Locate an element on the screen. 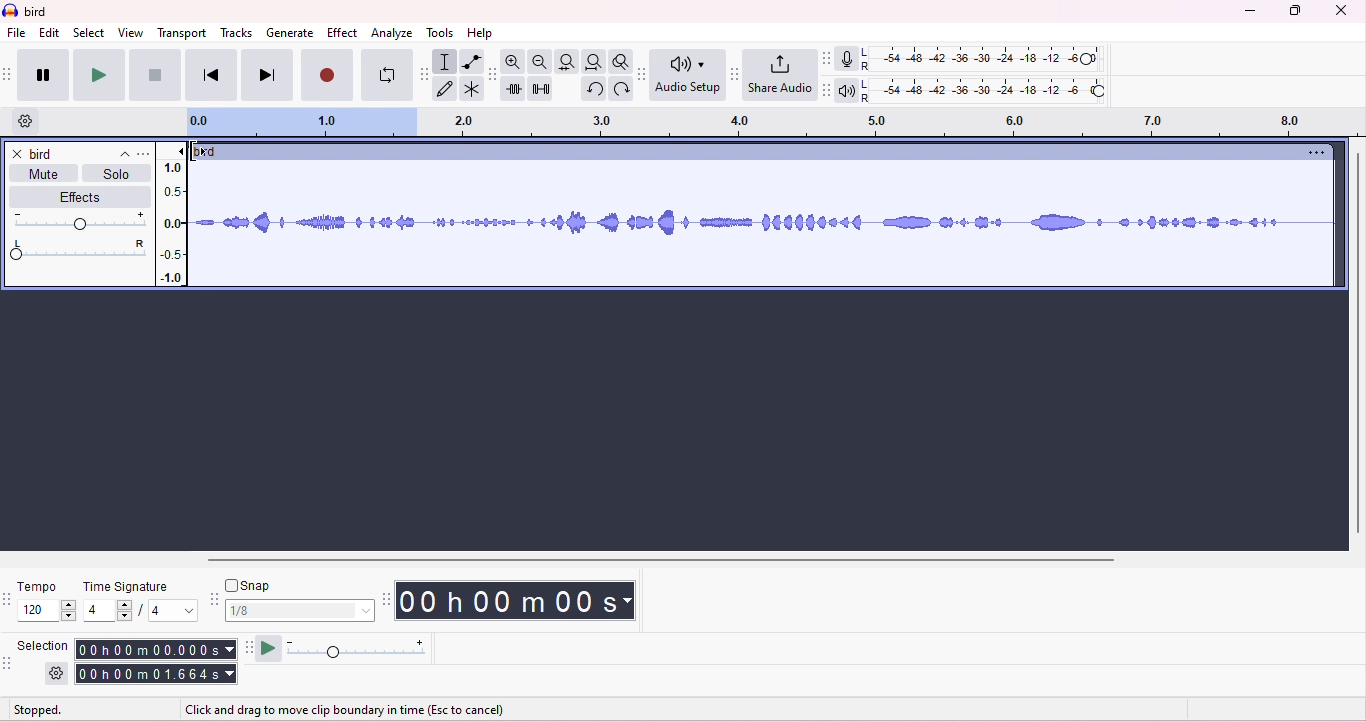 The width and height of the screenshot is (1366, 722). transport is located at coordinates (184, 32).